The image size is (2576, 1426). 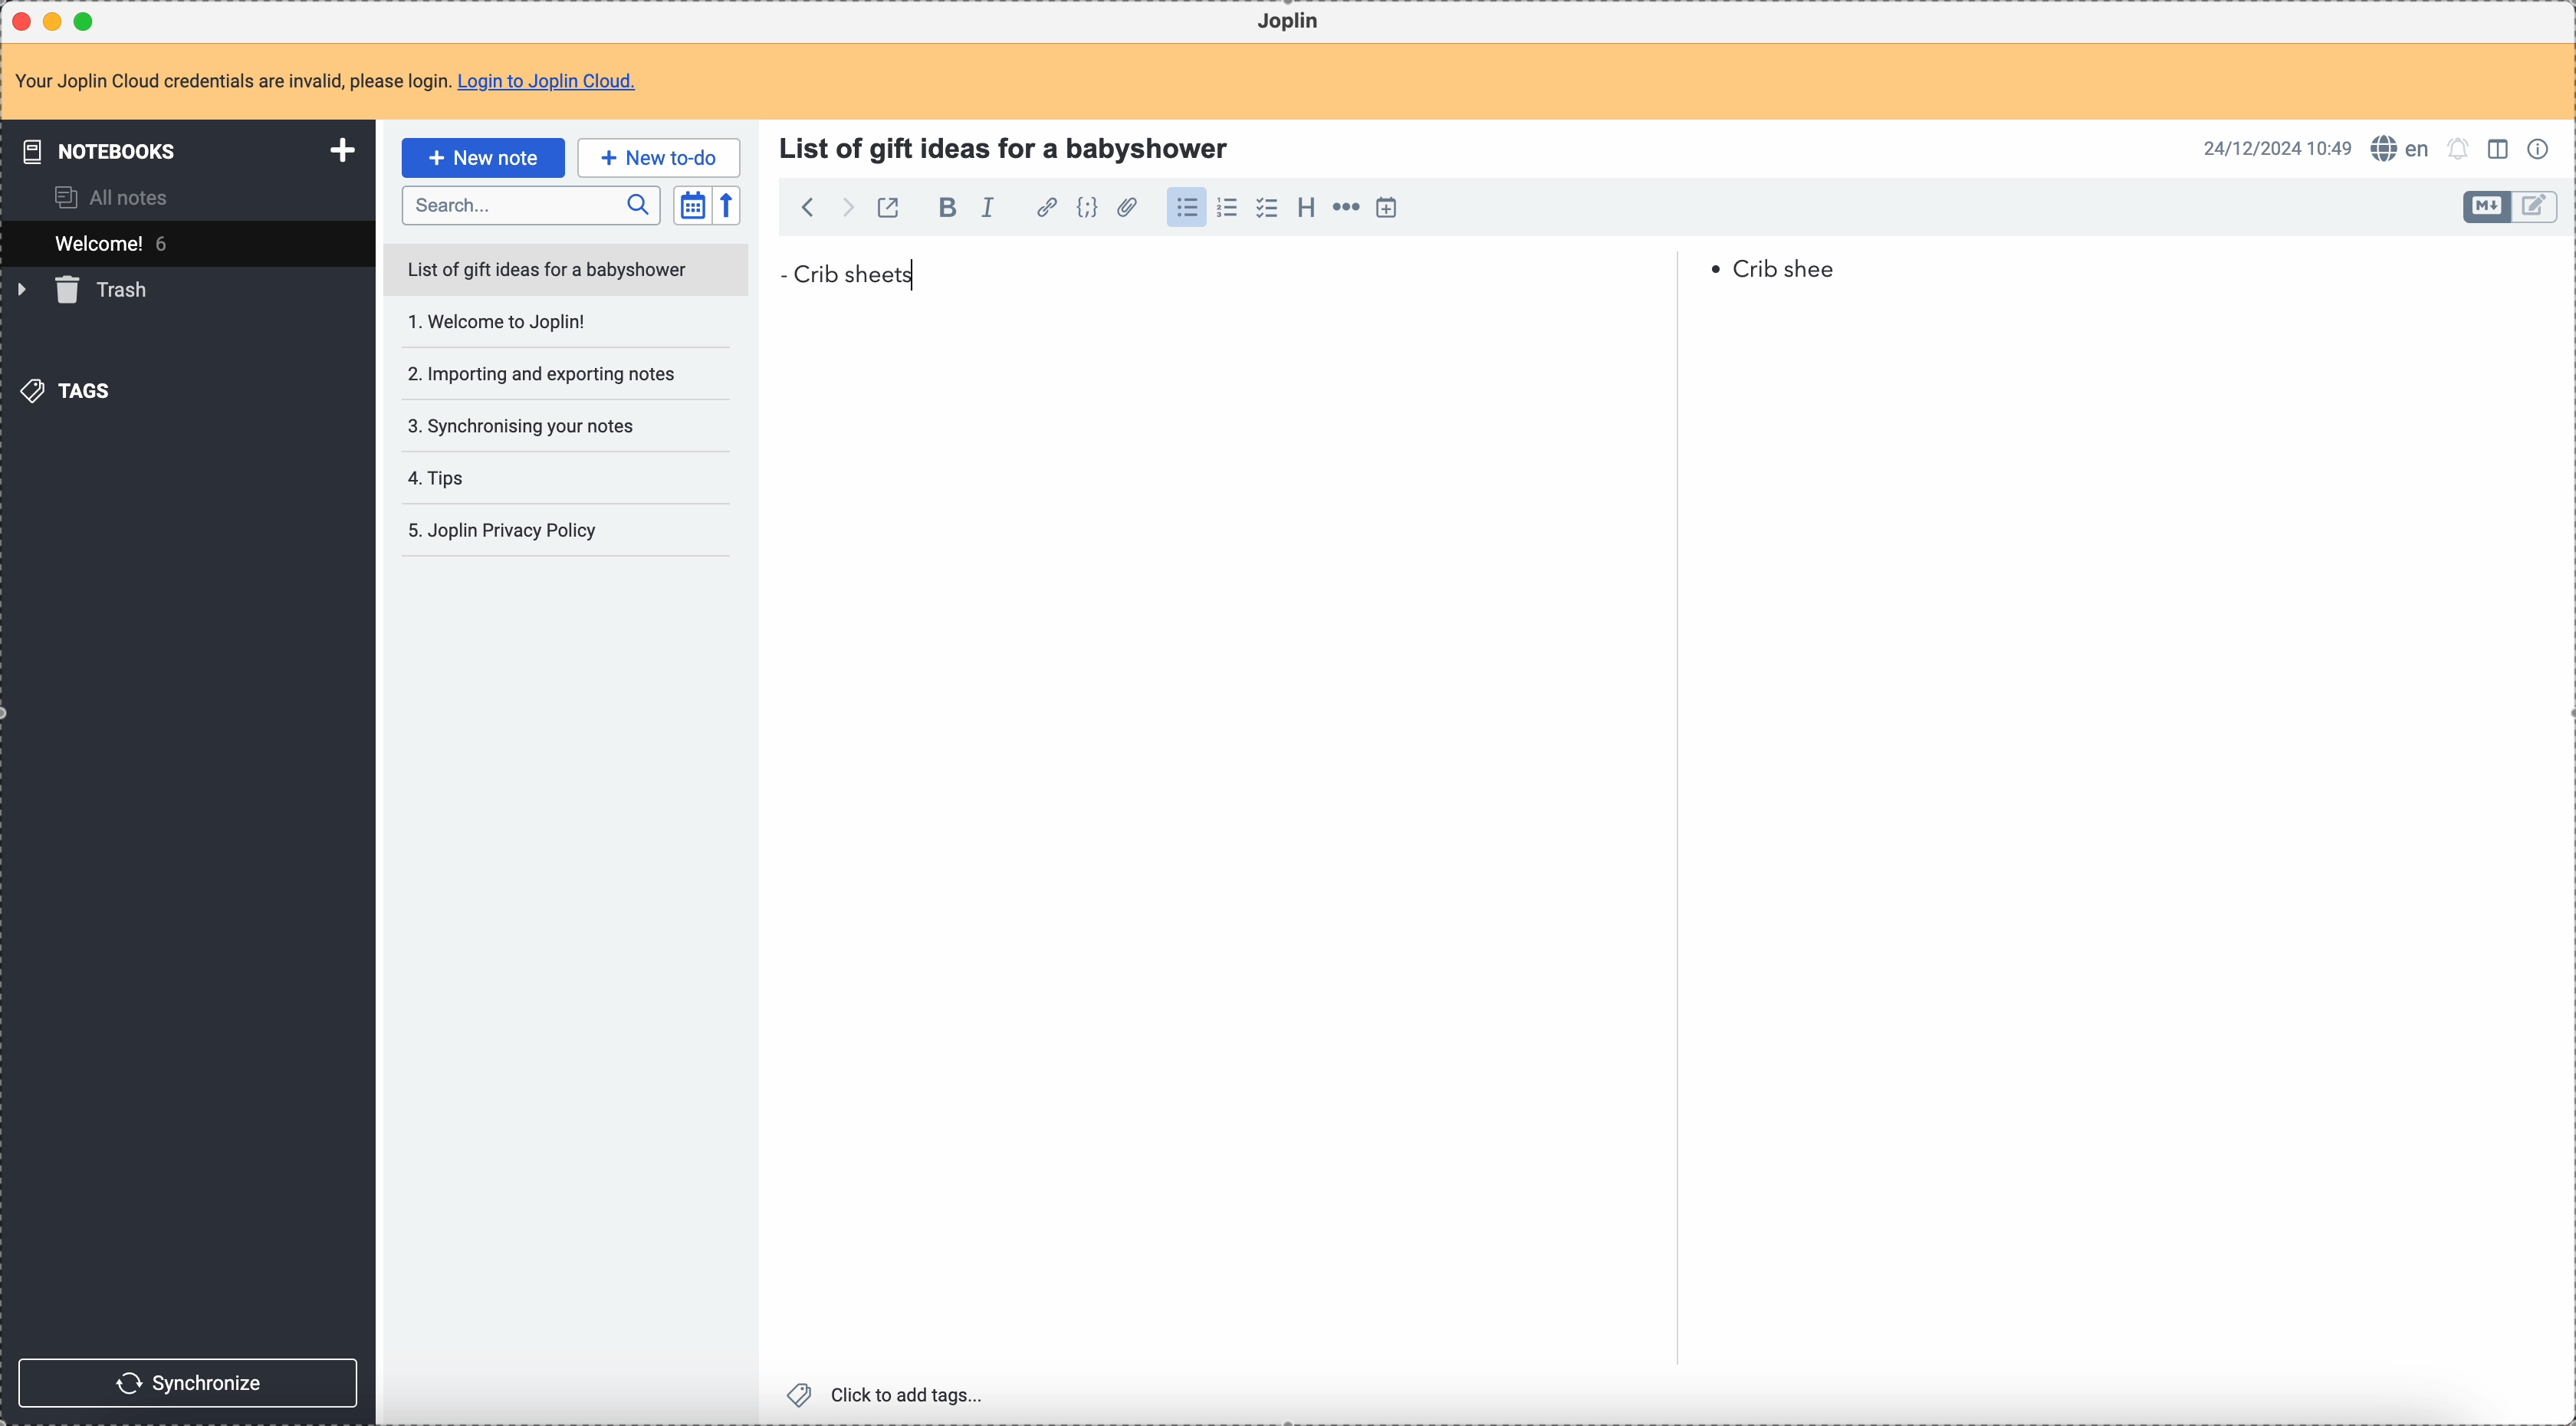 I want to click on attach file, so click(x=1130, y=209).